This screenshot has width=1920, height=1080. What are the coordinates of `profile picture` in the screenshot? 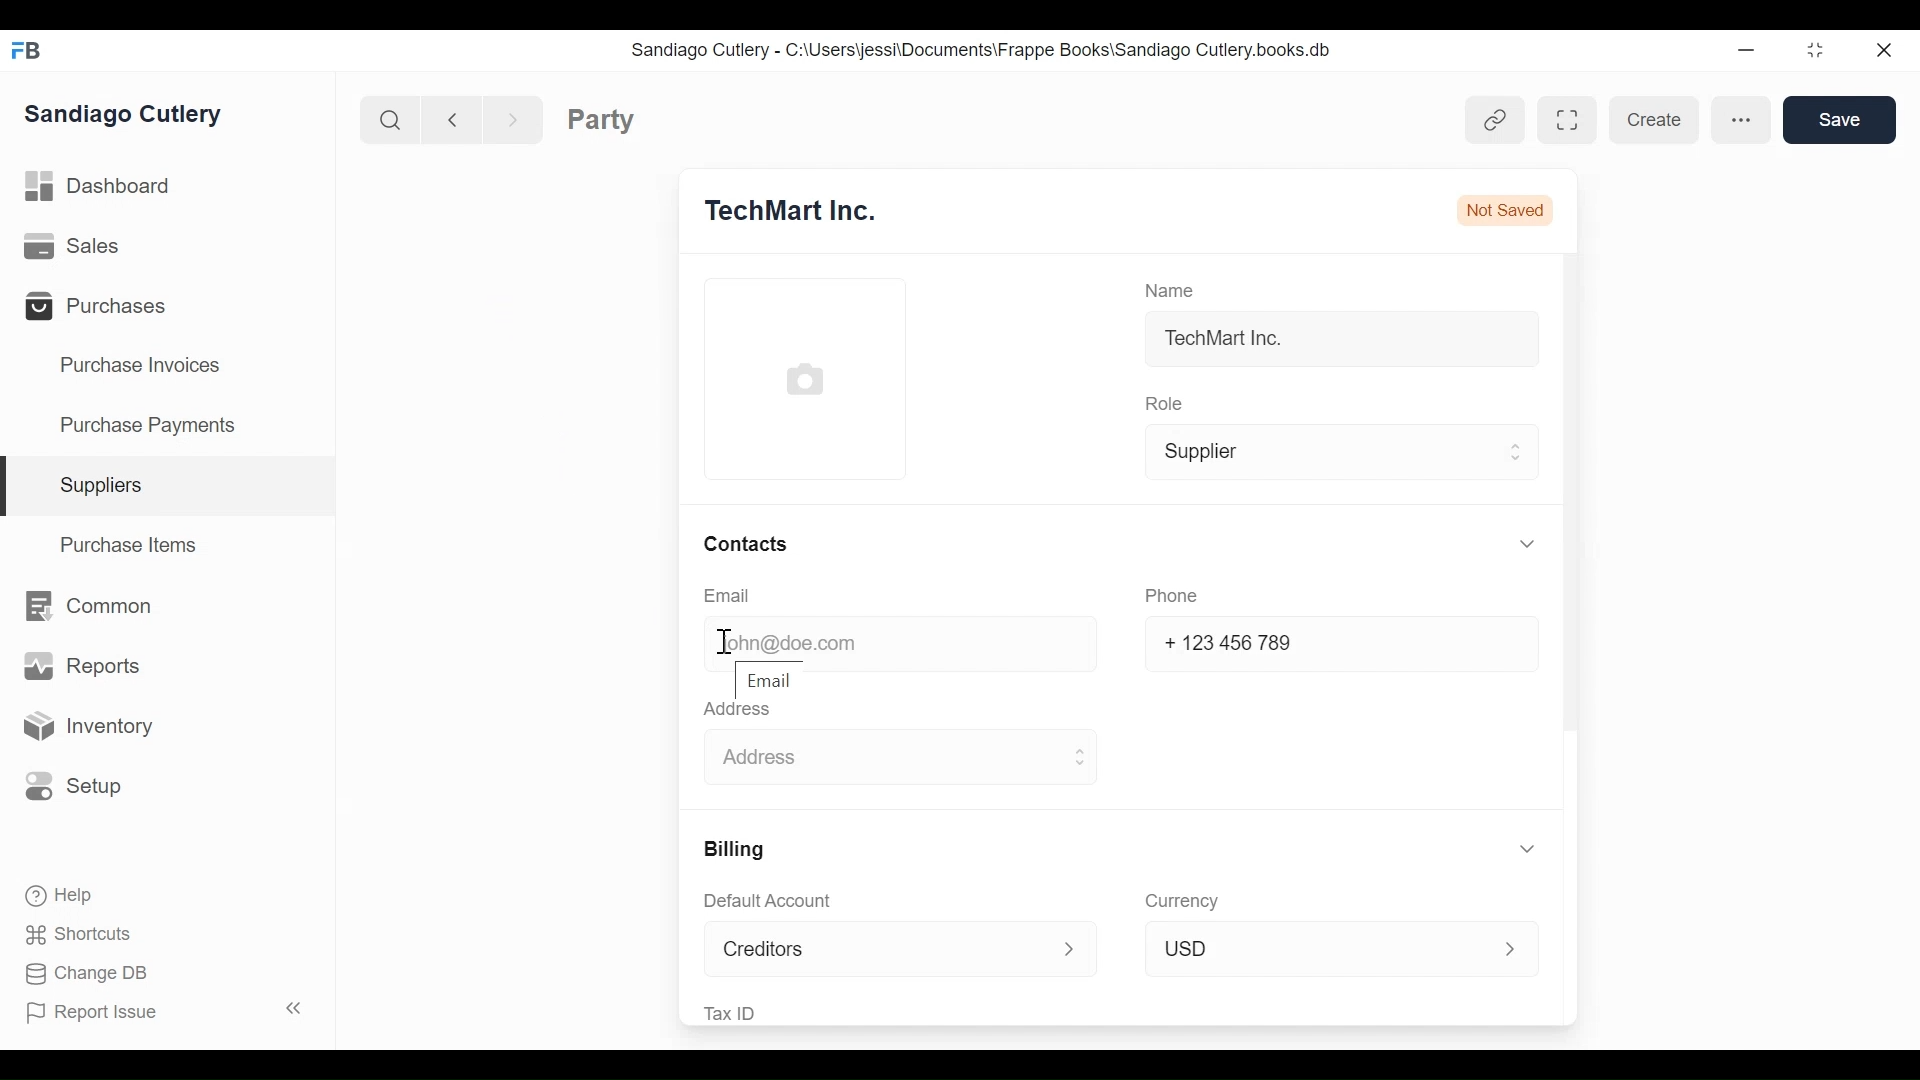 It's located at (805, 381).